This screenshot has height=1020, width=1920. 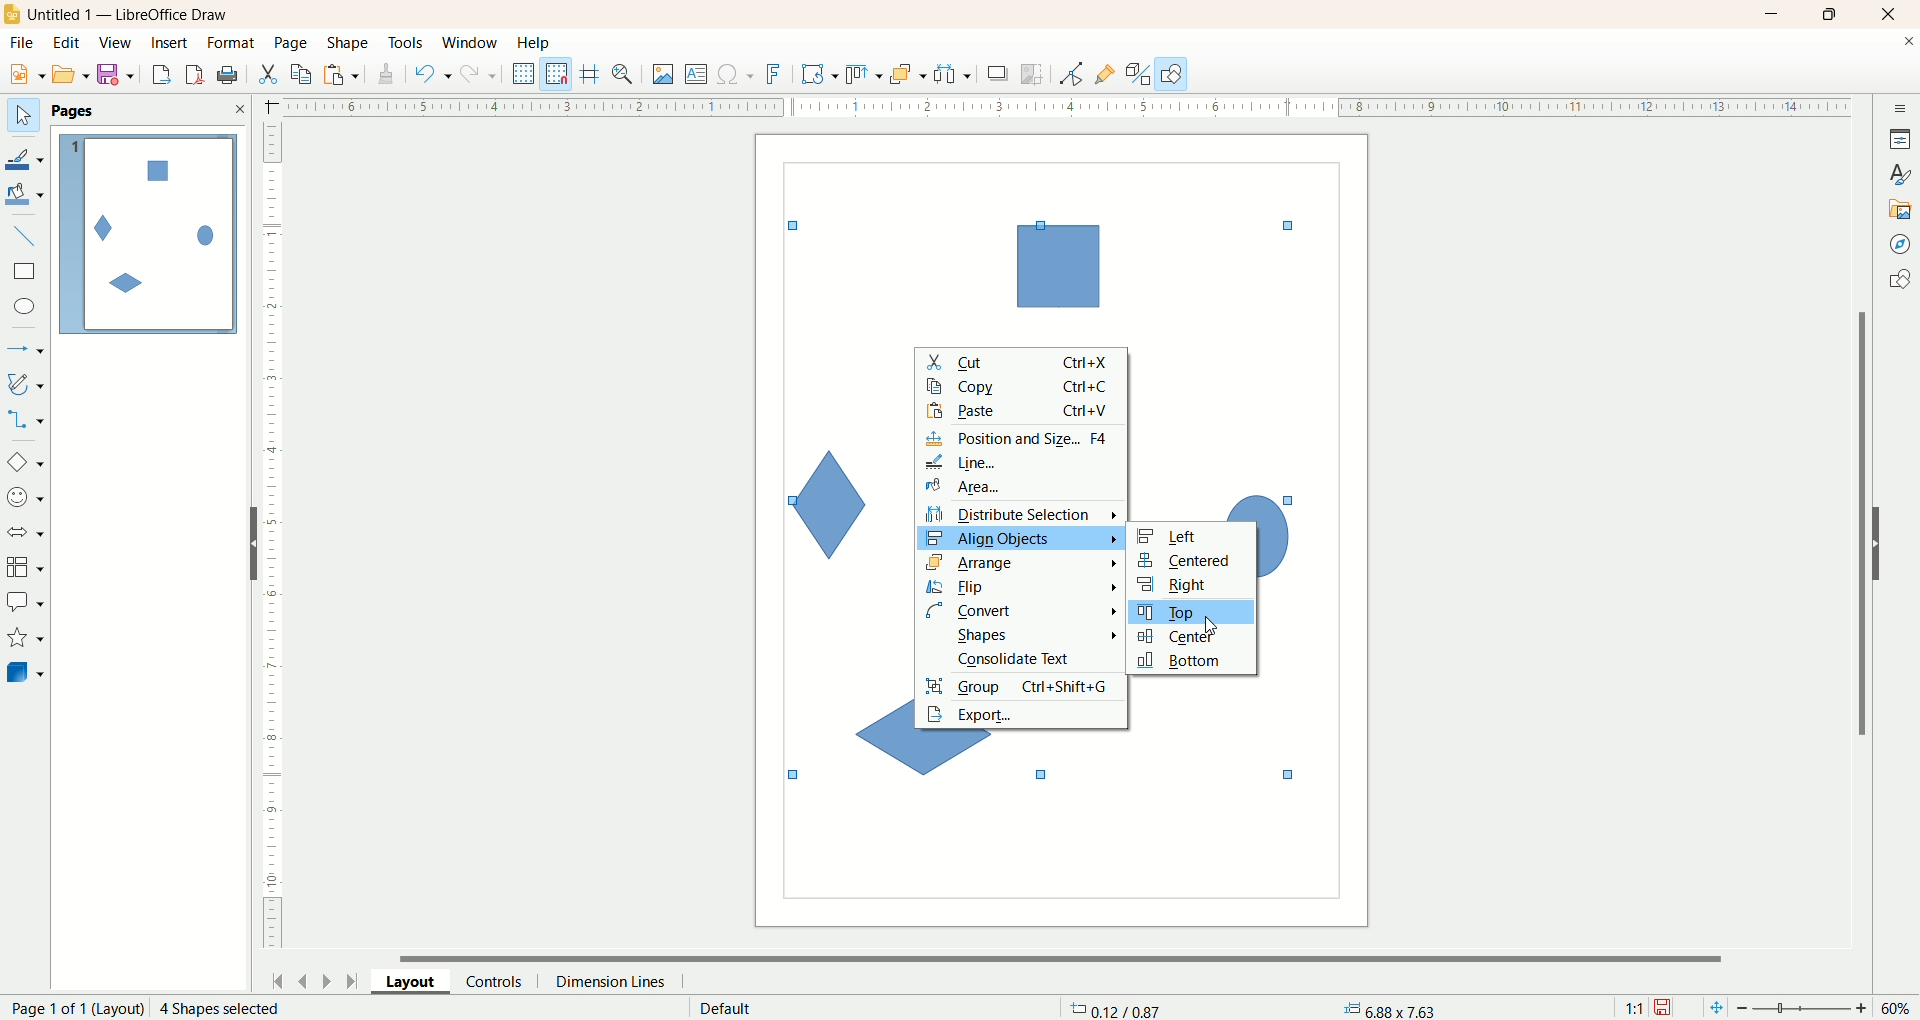 What do you see at coordinates (1665, 1008) in the screenshot?
I see `save` at bounding box center [1665, 1008].